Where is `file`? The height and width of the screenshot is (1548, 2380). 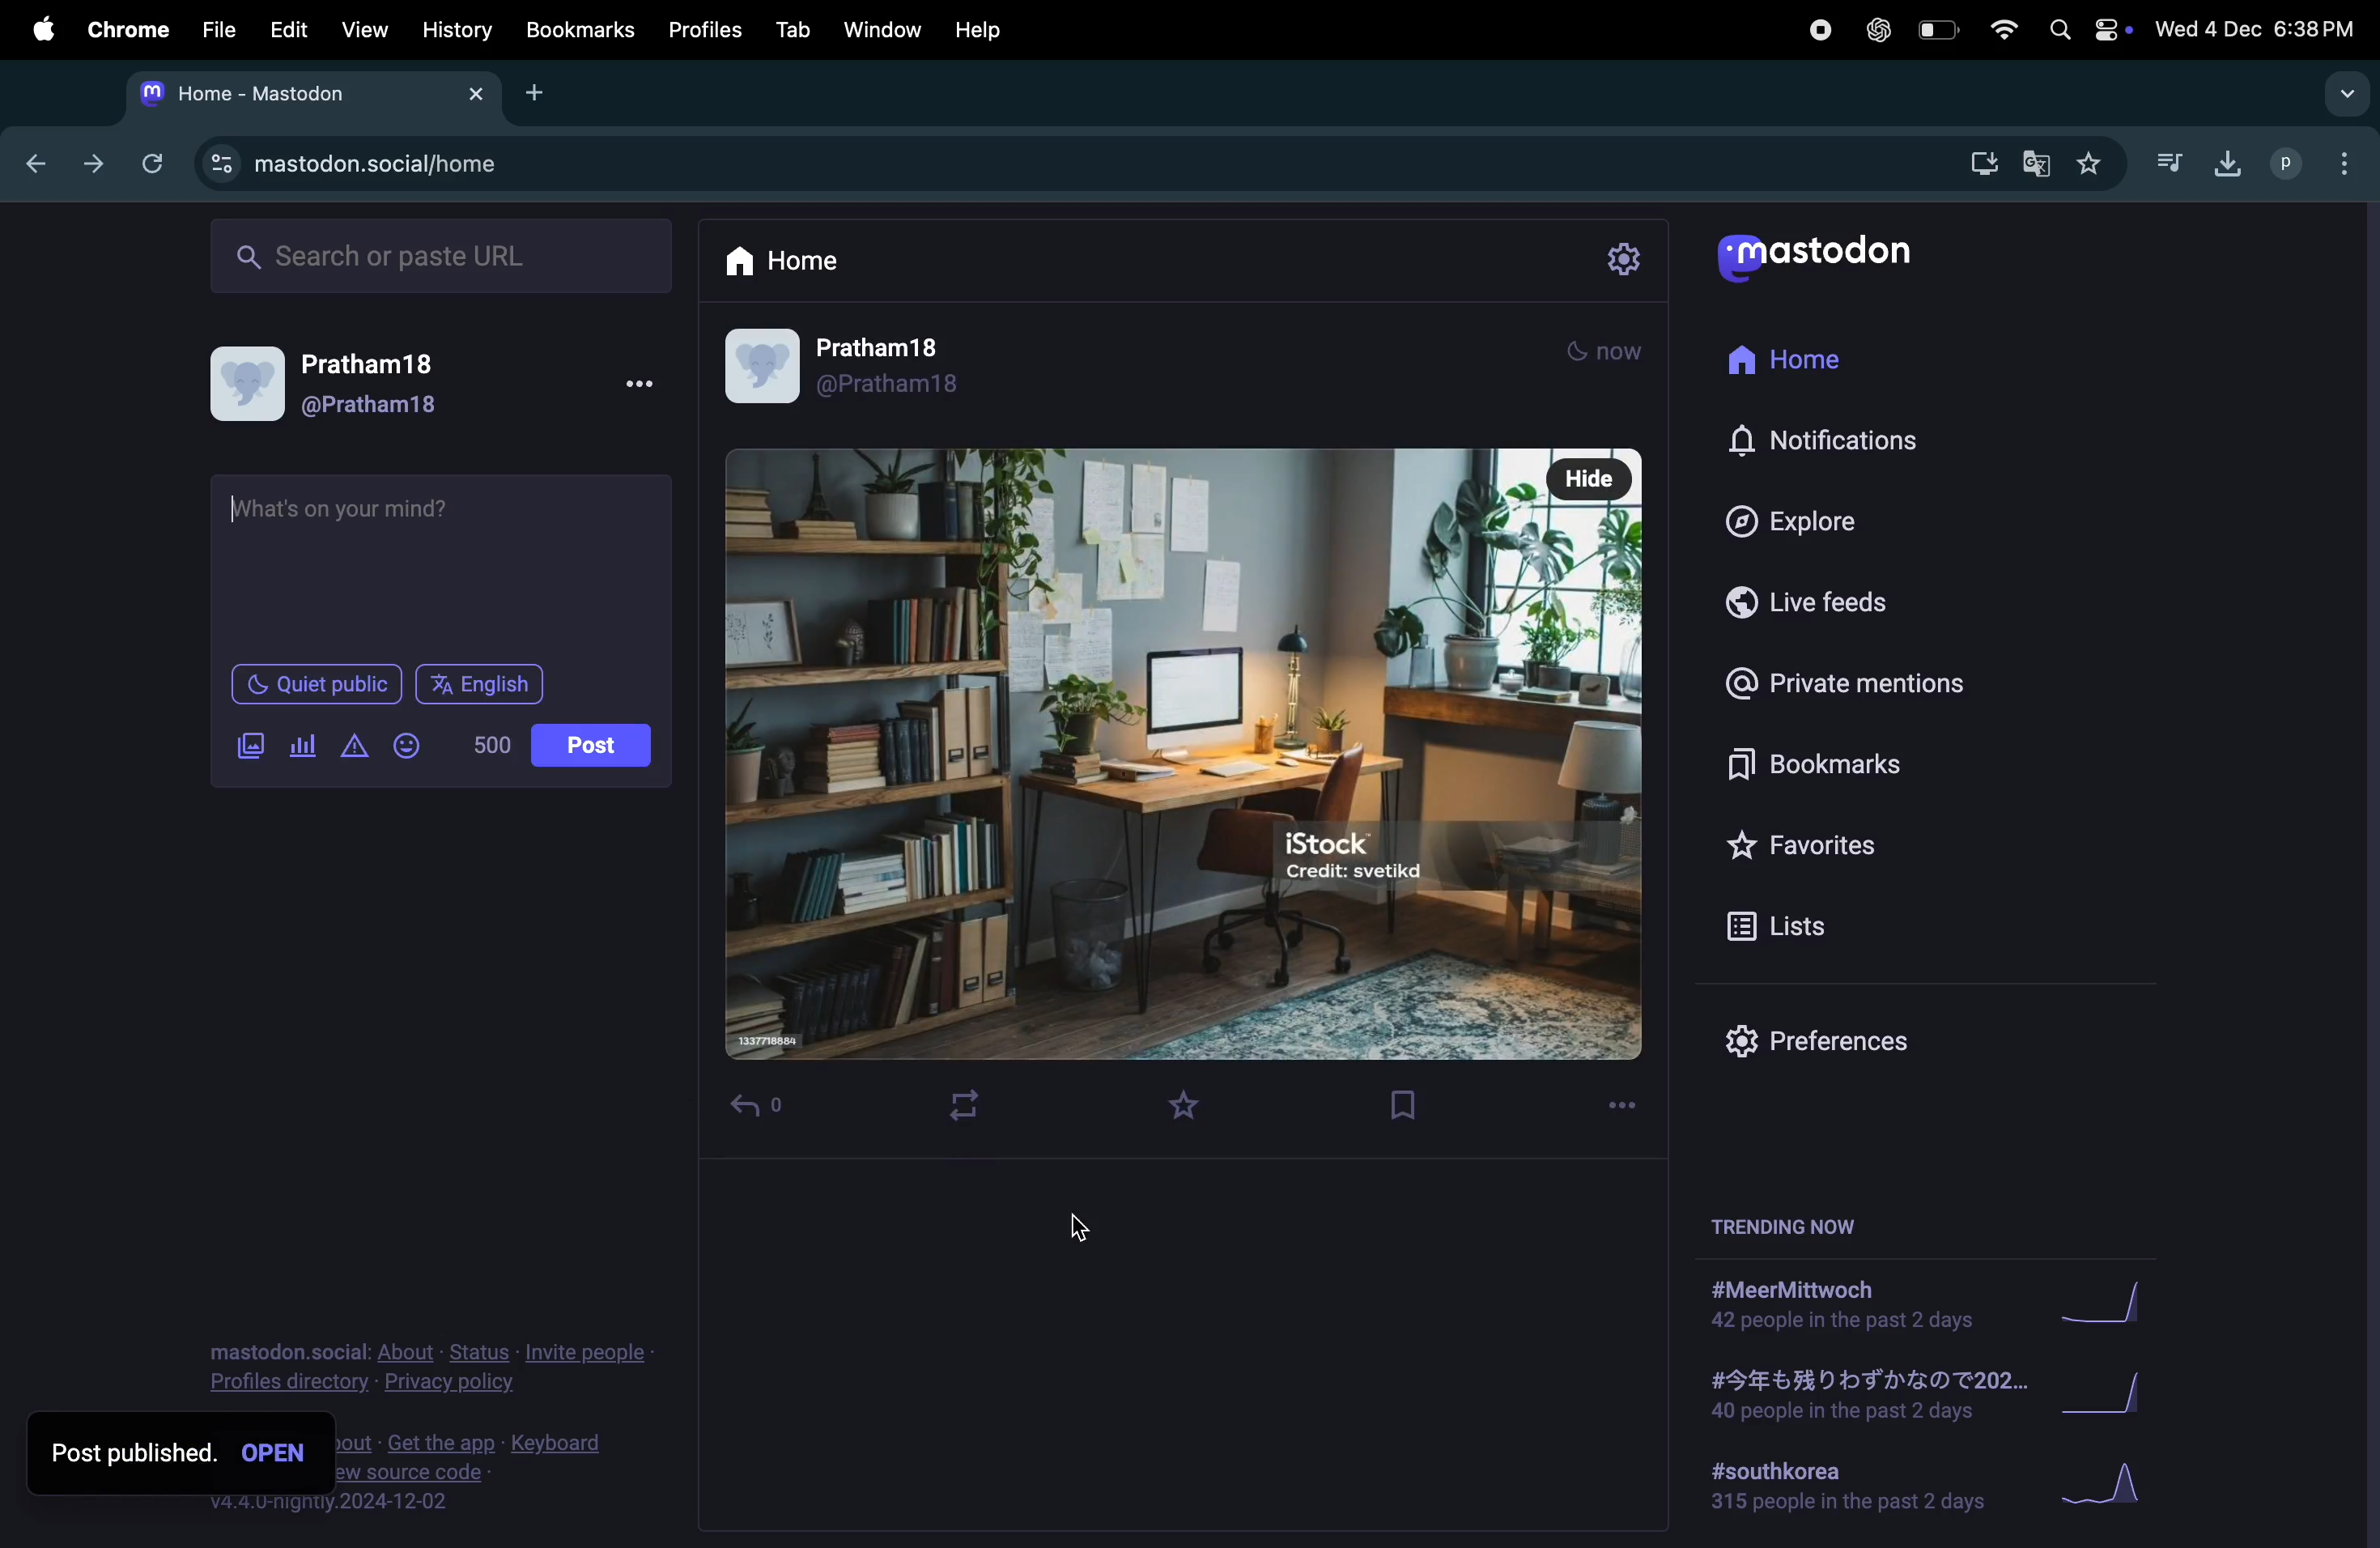 file is located at coordinates (216, 25).